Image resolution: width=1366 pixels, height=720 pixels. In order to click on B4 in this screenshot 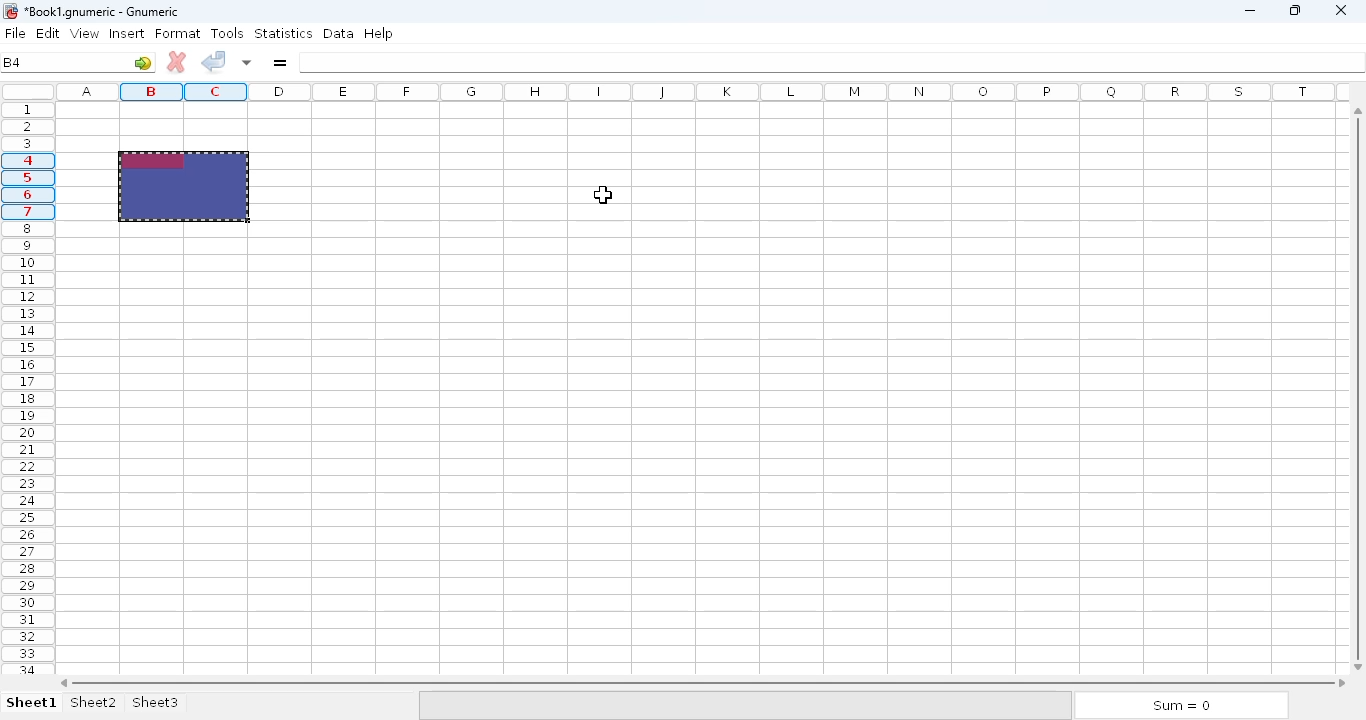, I will do `click(13, 62)`.